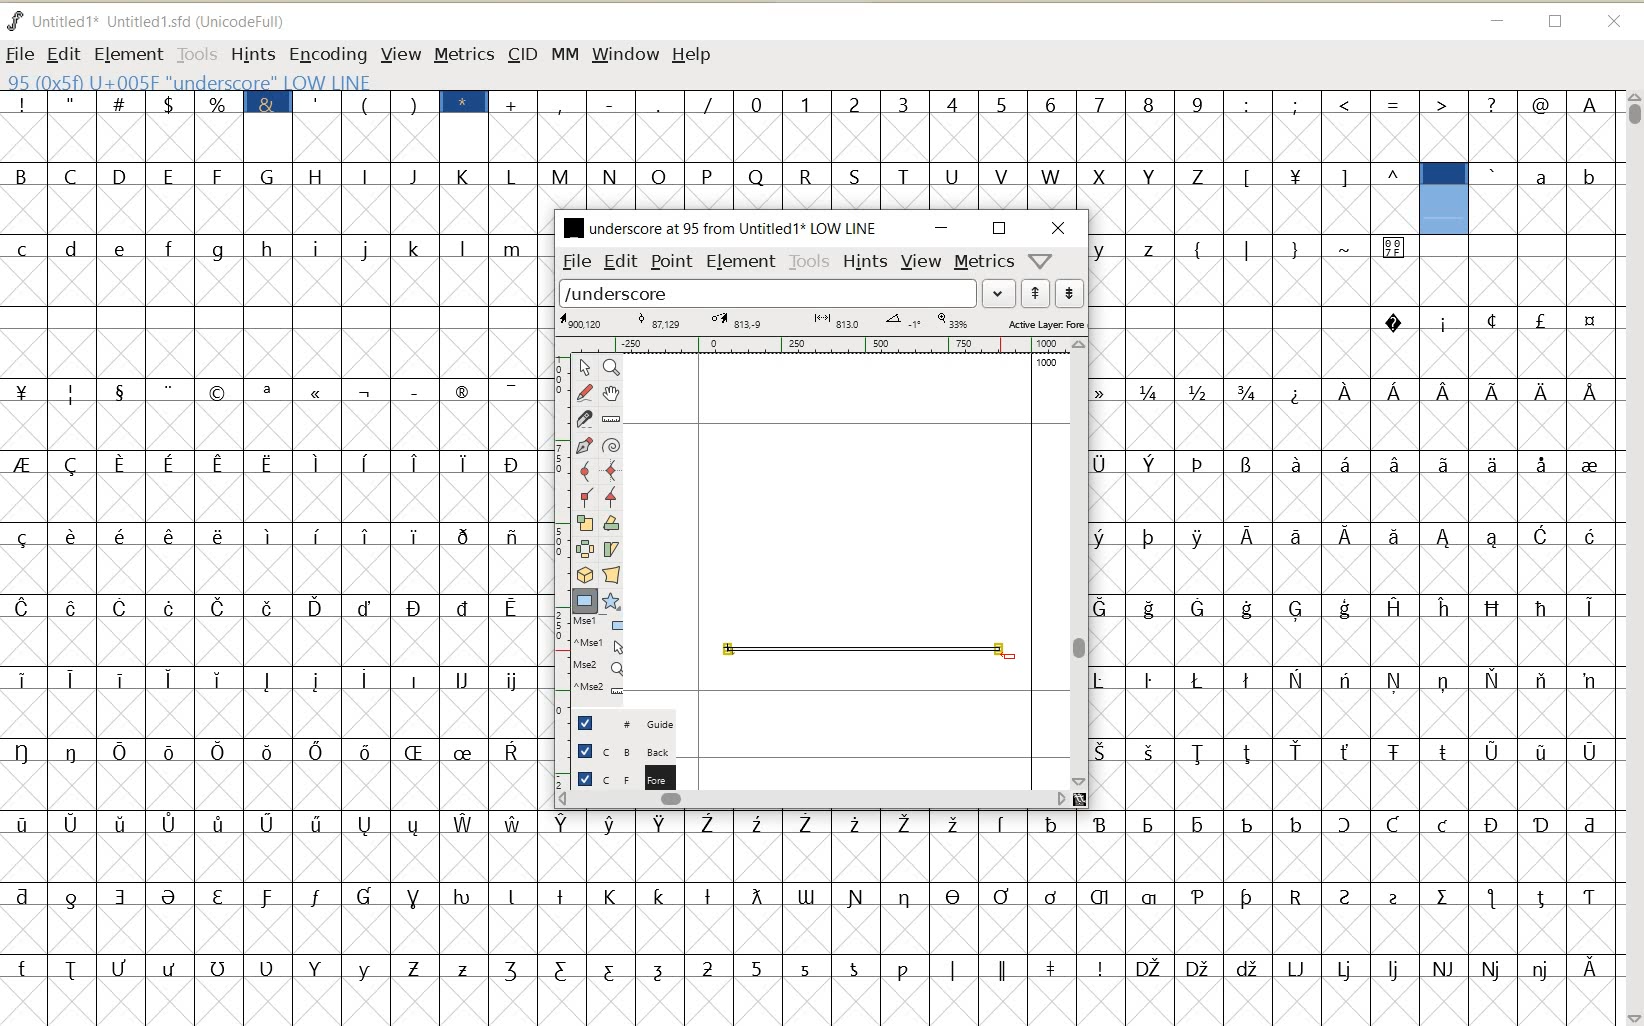 This screenshot has width=1644, height=1026. What do you see at coordinates (586, 496) in the screenshot?
I see `Add a corner point` at bounding box center [586, 496].